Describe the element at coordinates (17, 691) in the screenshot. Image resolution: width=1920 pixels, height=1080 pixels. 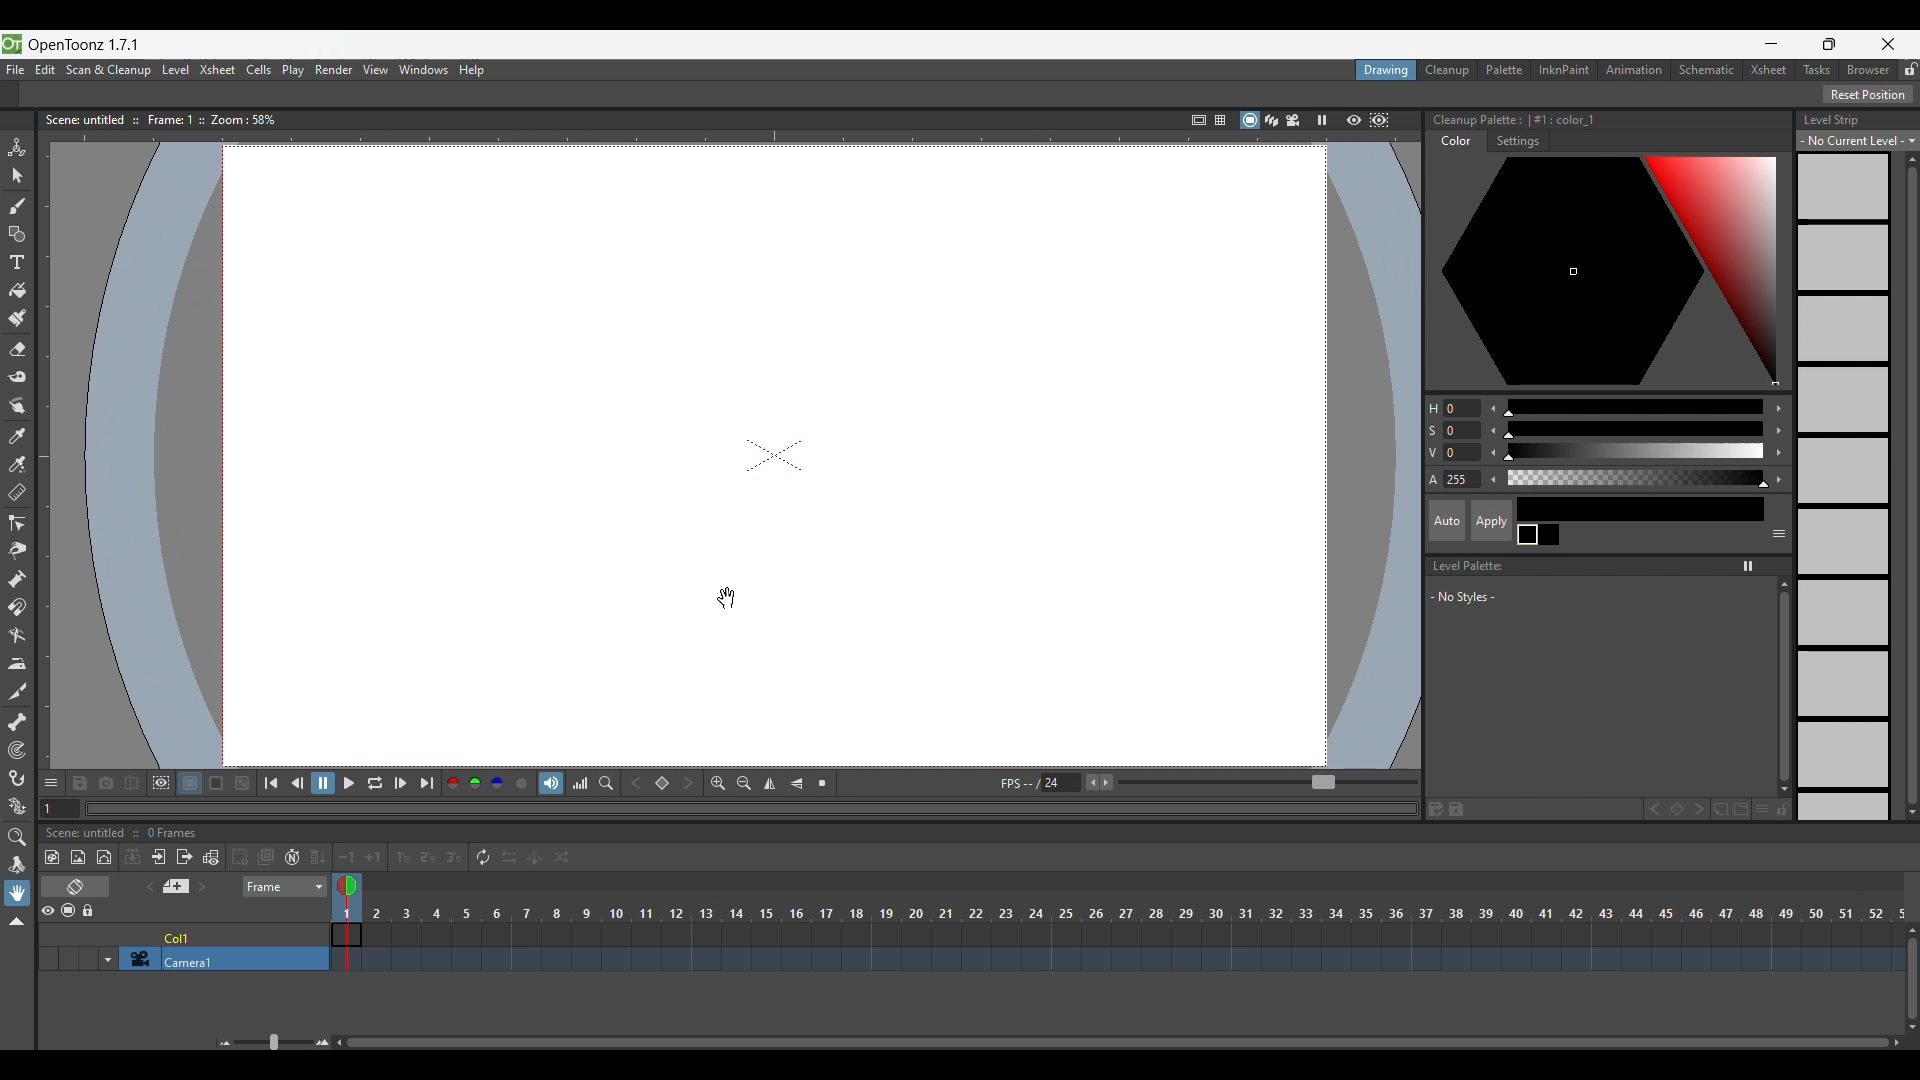
I see `Cutter tool` at that location.